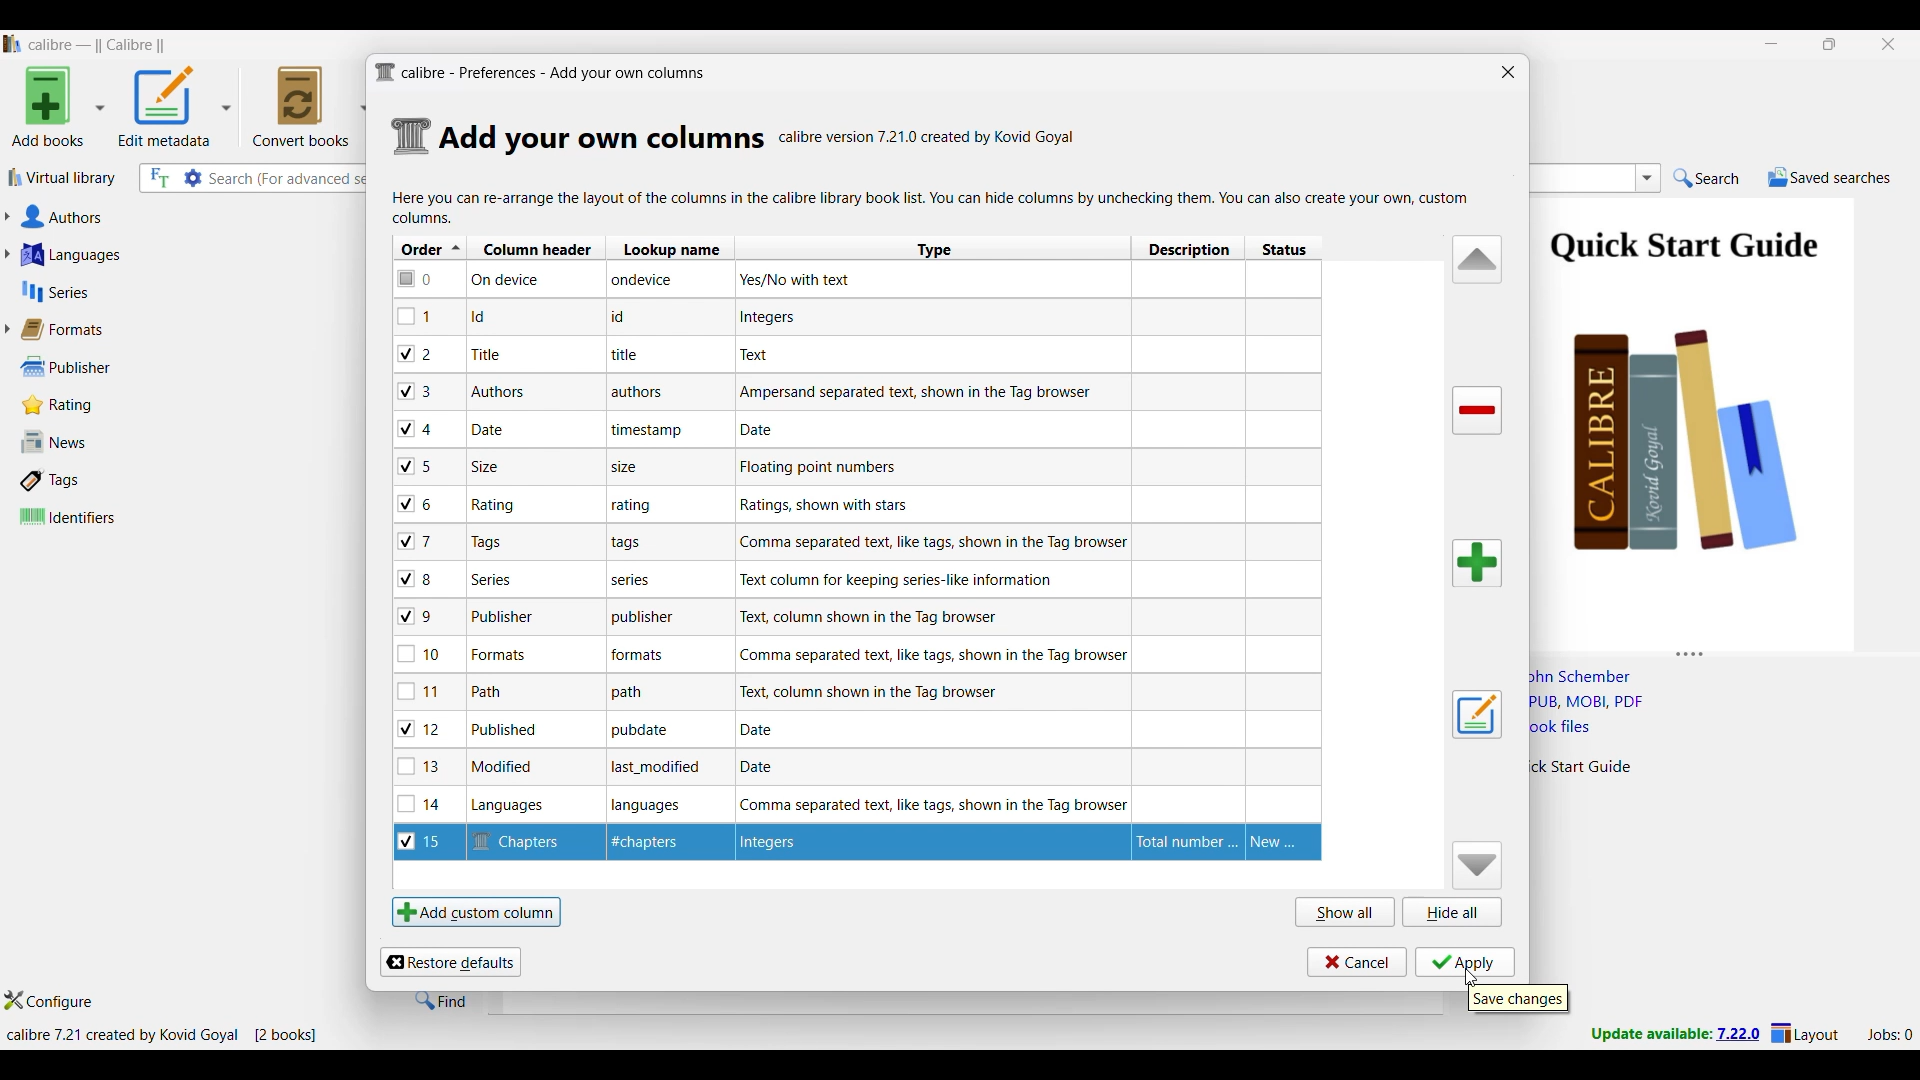 This screenshot has height=1080, width=1920. I want to click on Saved searches, so click(1829, 177).